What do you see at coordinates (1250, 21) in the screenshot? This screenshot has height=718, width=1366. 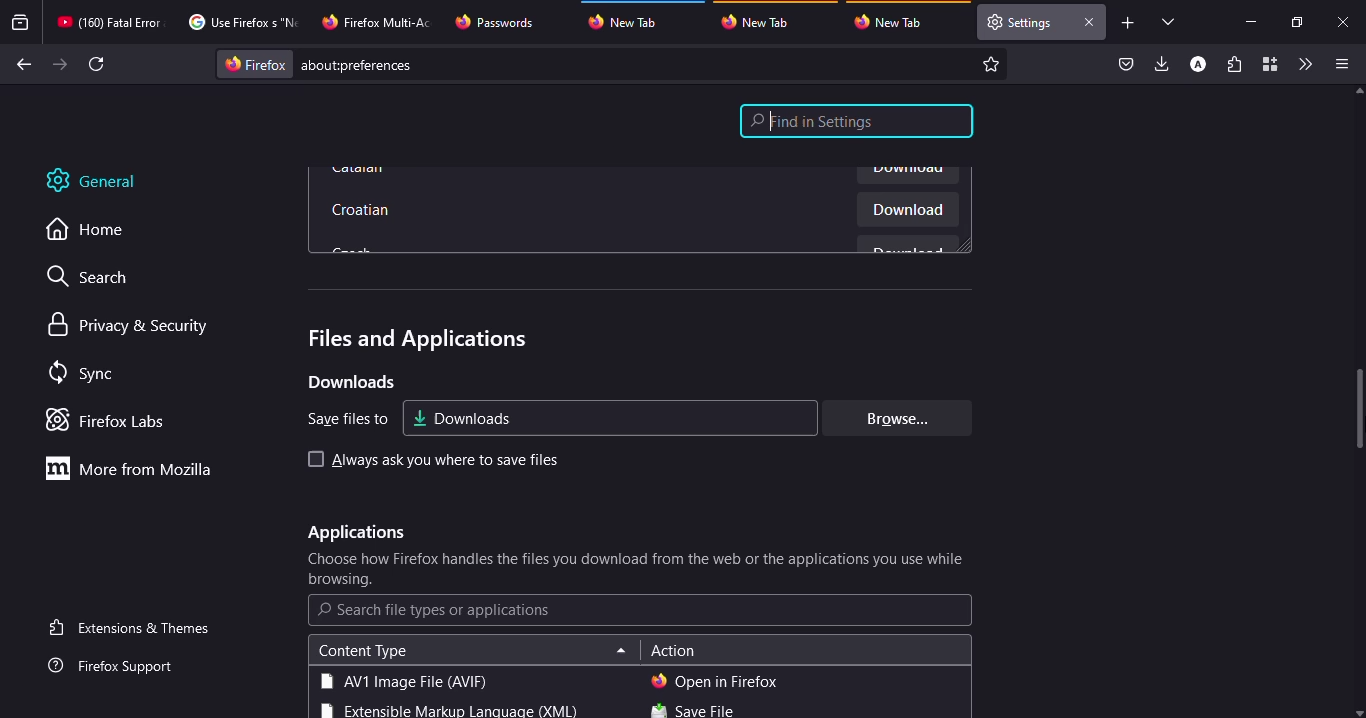 I see `minimize` at bounding box center [1250, 21].